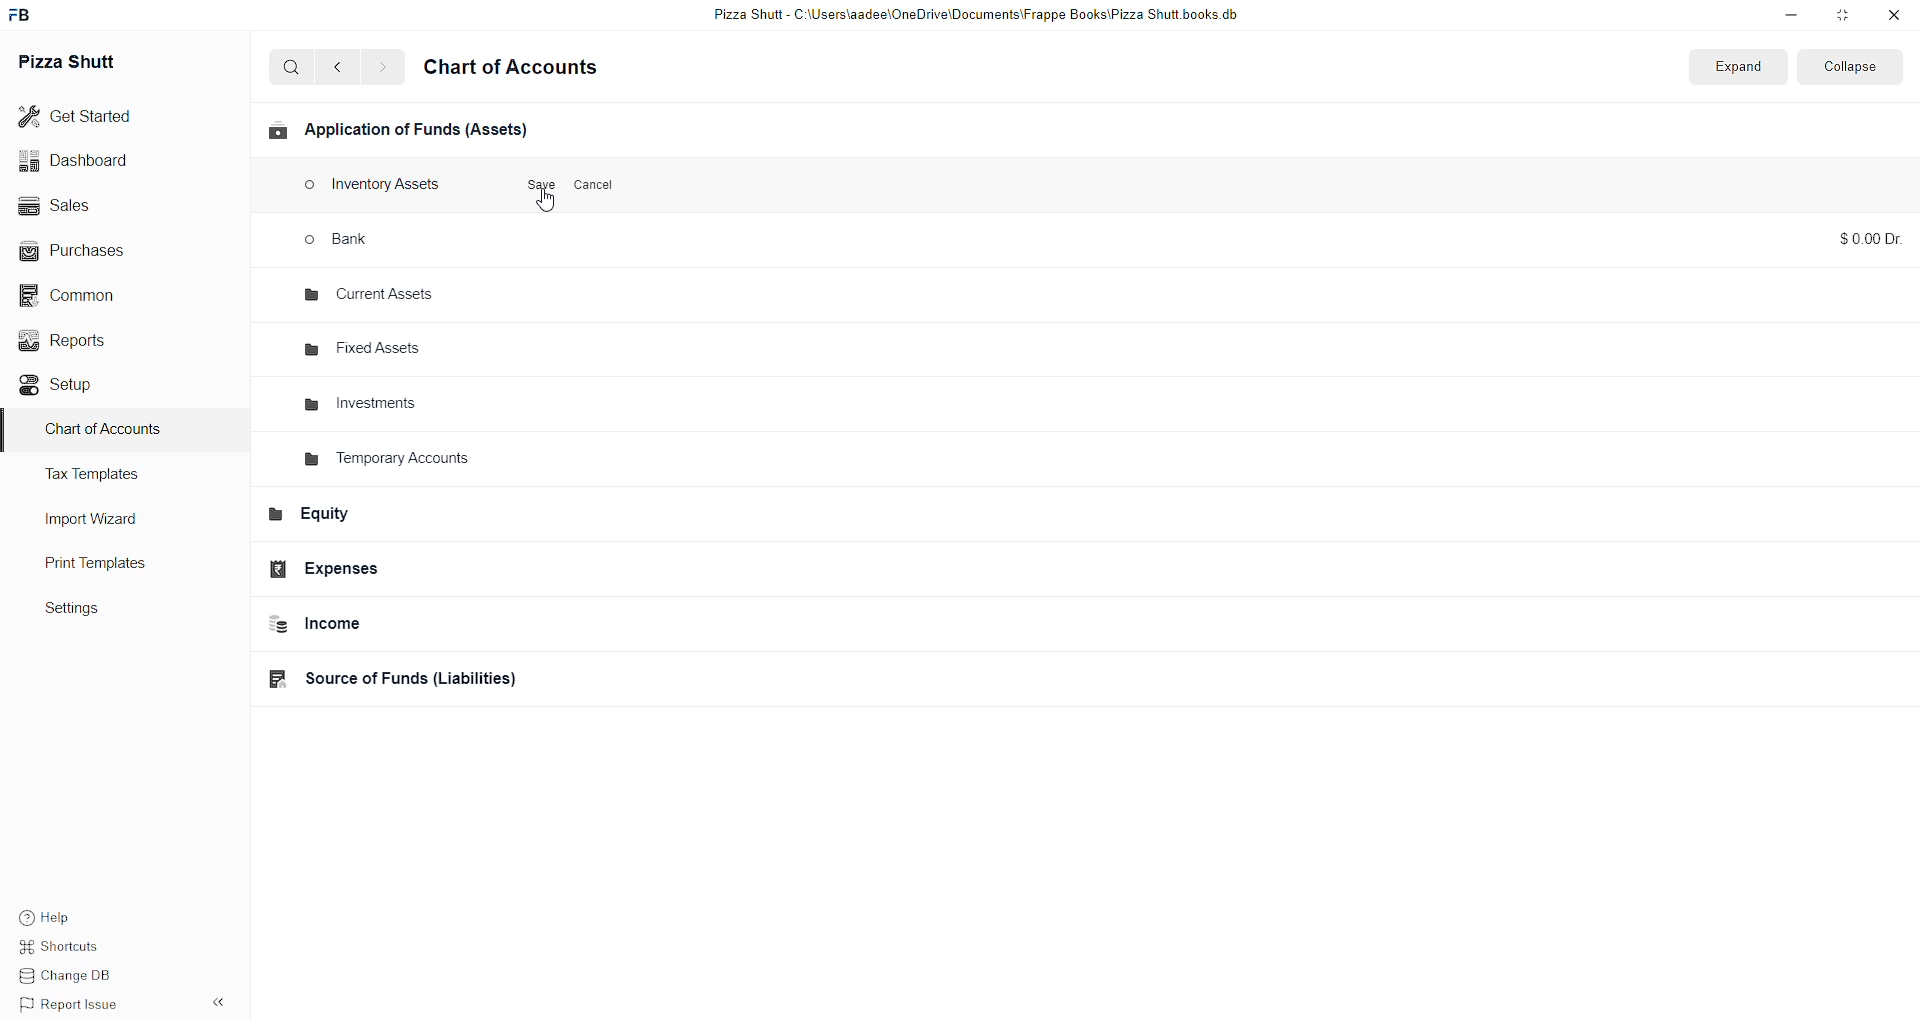 The width and height of the screenshot is (1920, 1020). What do you see at coordinates (1893, 19) in the screenshot?
I see `close` at bounding box center [1893, 19].